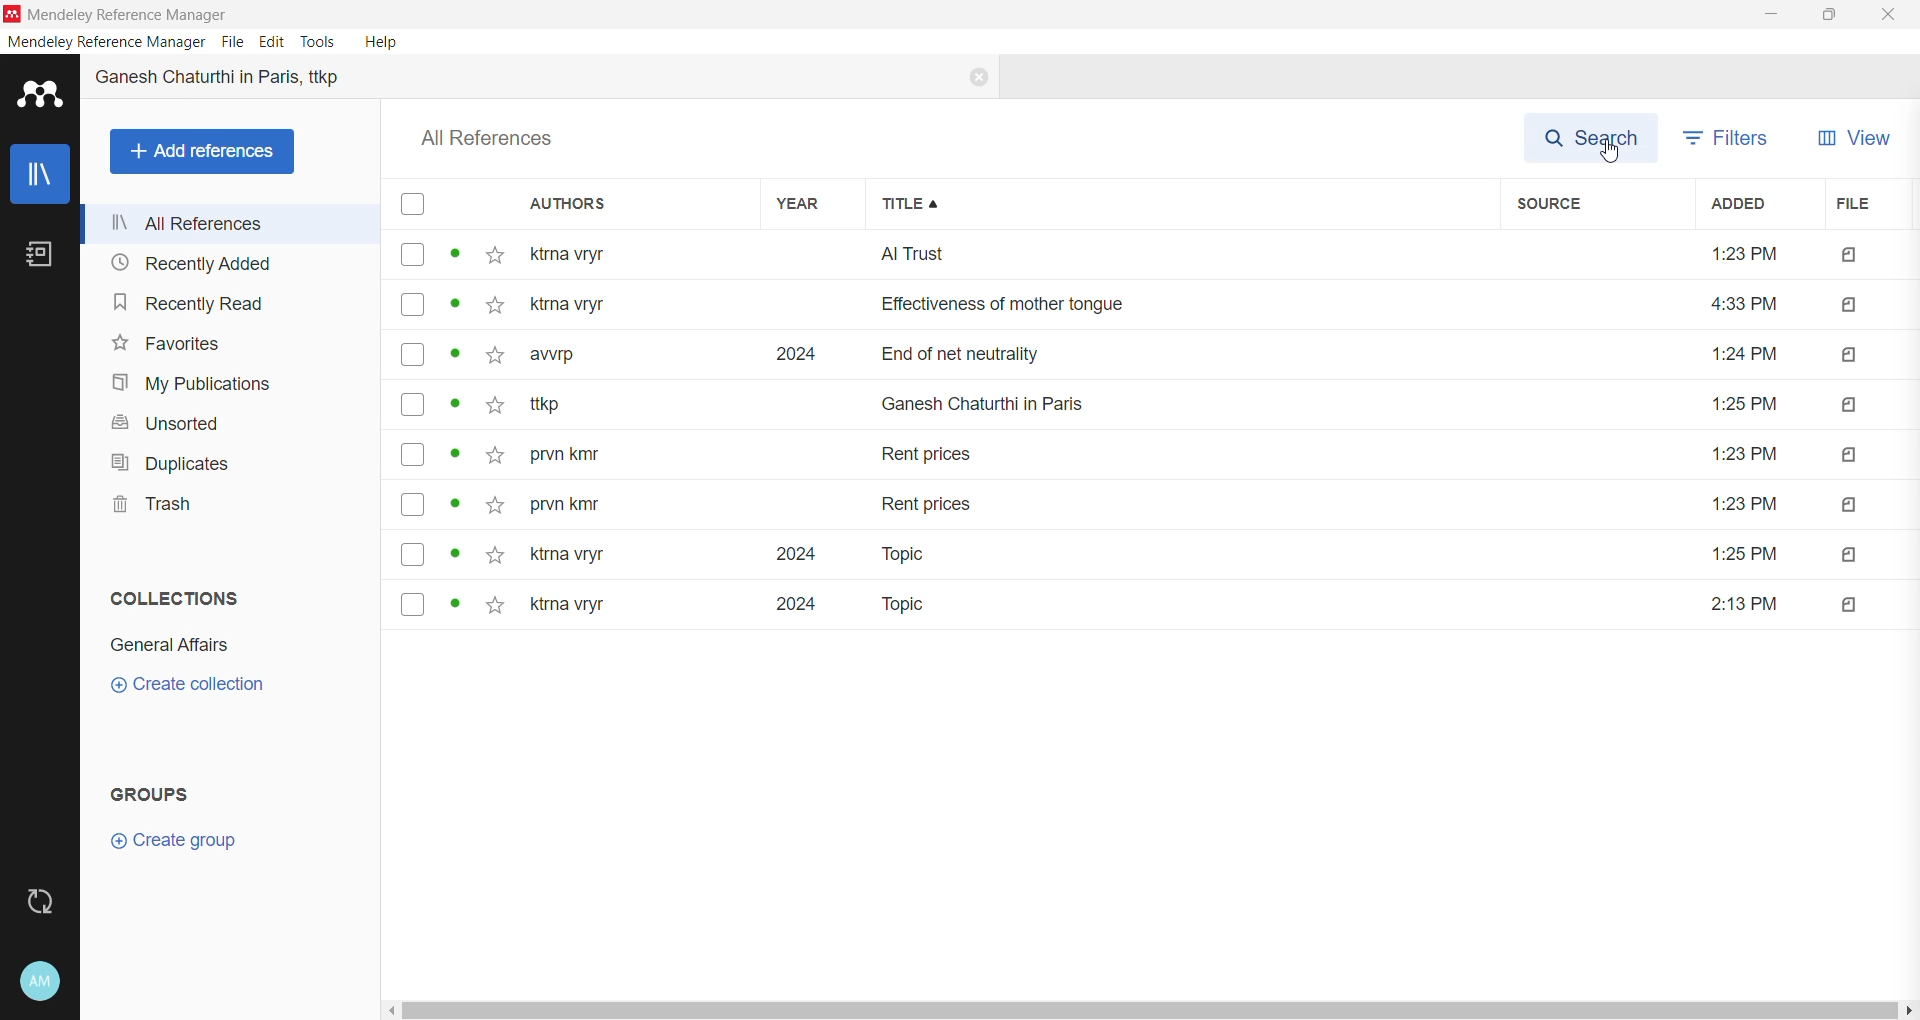 The image size is (1920, 1020). Describe the element at coordinates (190, 305) in the screenshot. I see `Recently Read` at that location.